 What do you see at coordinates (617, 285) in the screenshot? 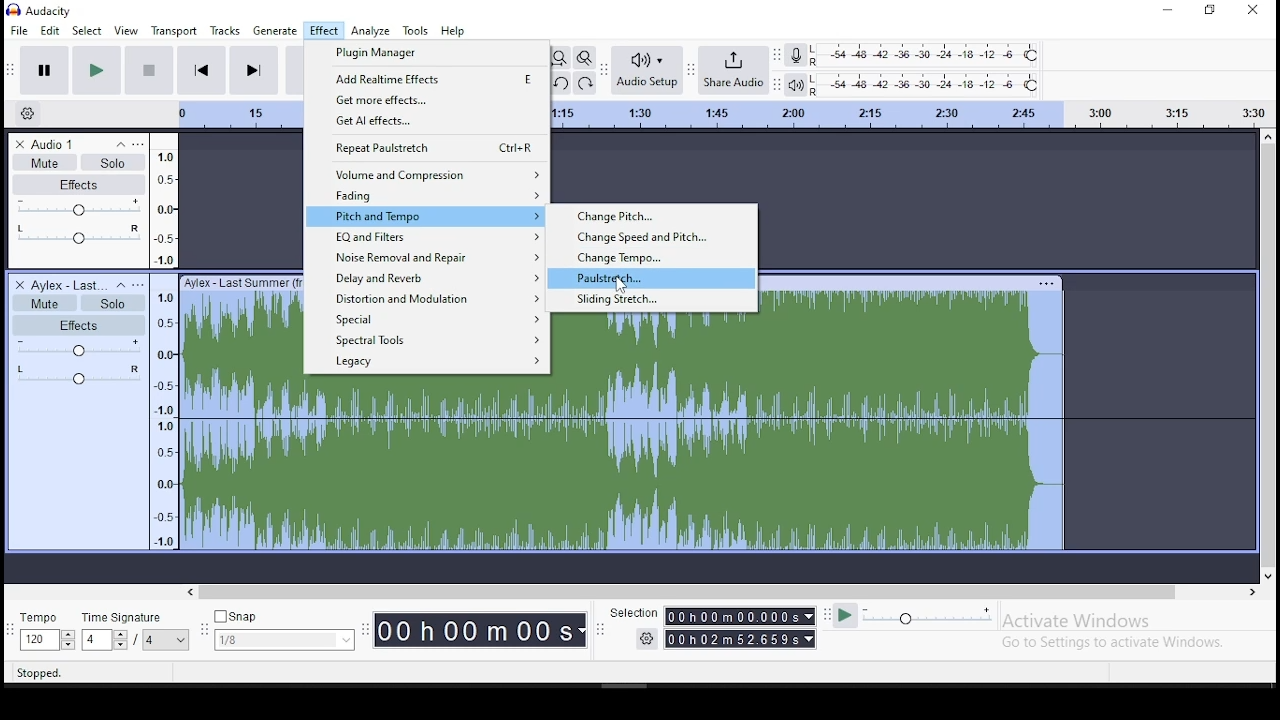
I see `cursor` at bounding box center [617, 285].